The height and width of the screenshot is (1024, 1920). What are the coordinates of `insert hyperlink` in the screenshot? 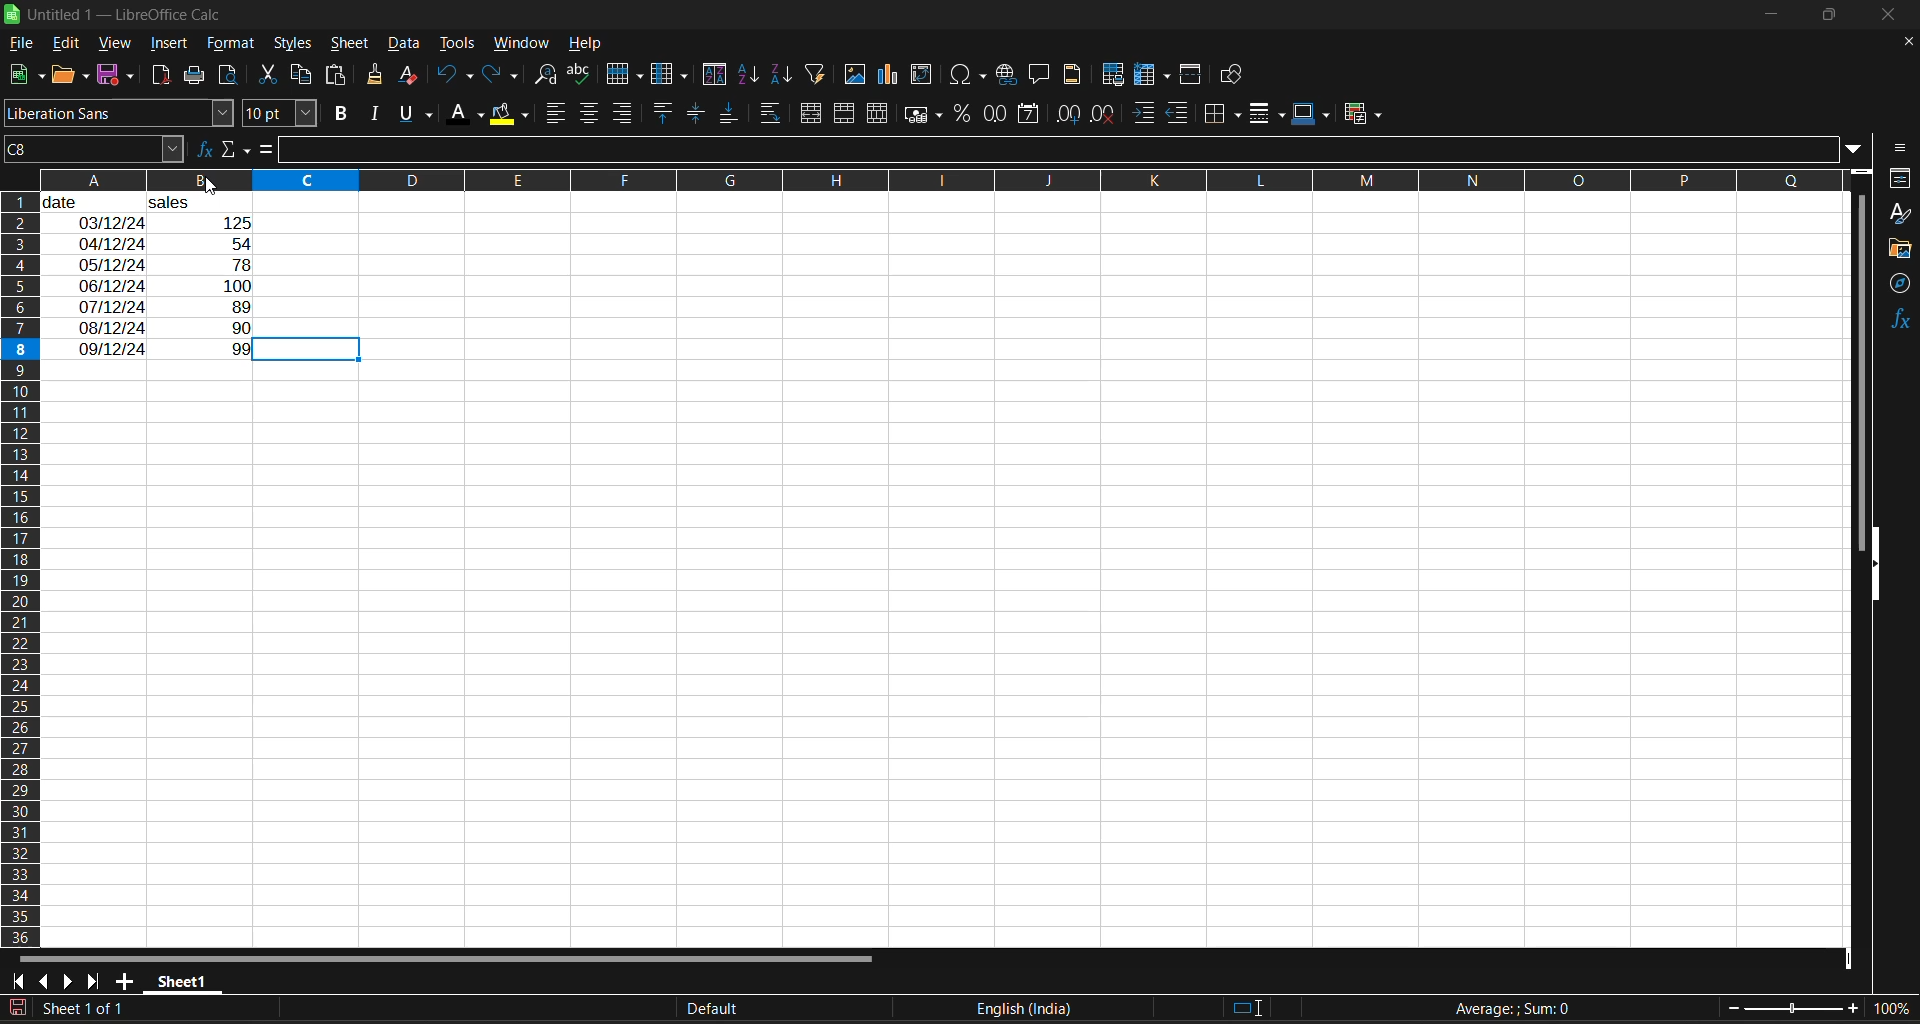 It's located at (1008, 76).